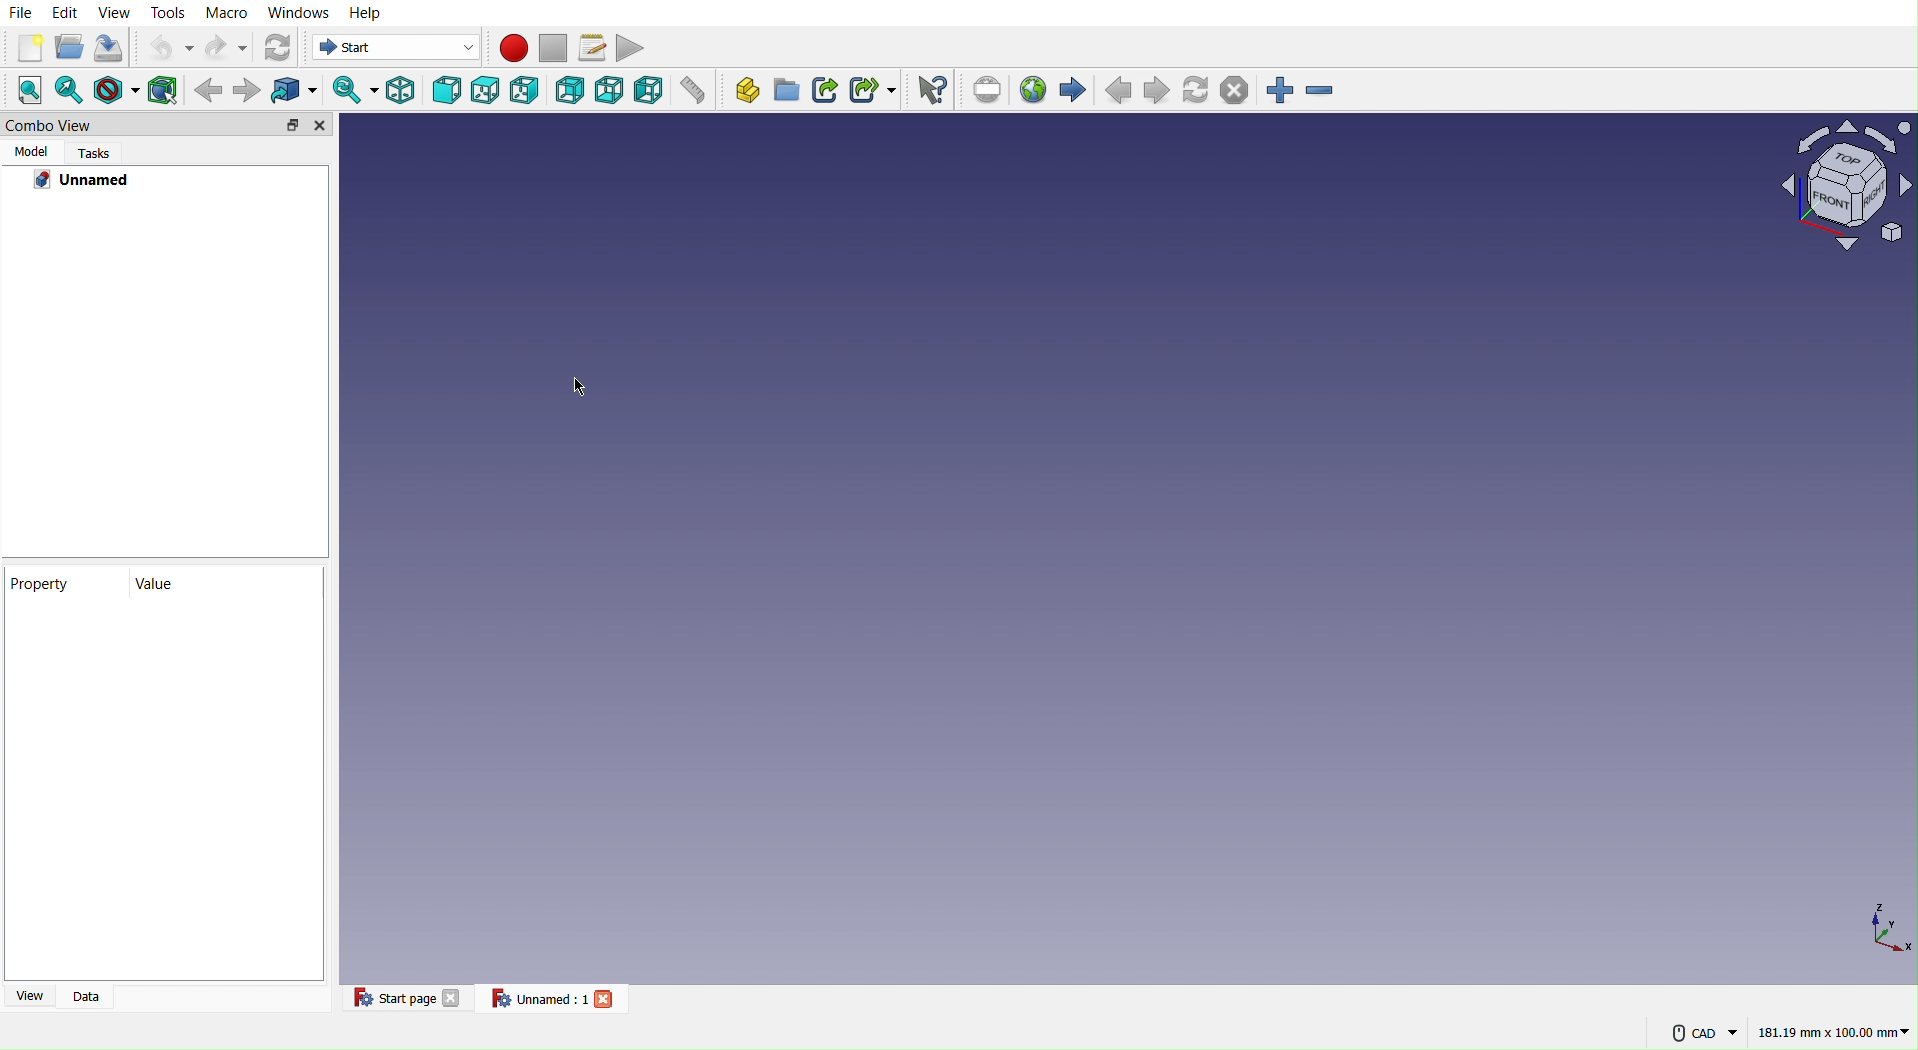  Describe the element at coordinates (167, 126) in the screenshot. I see `Combo View` at that location.